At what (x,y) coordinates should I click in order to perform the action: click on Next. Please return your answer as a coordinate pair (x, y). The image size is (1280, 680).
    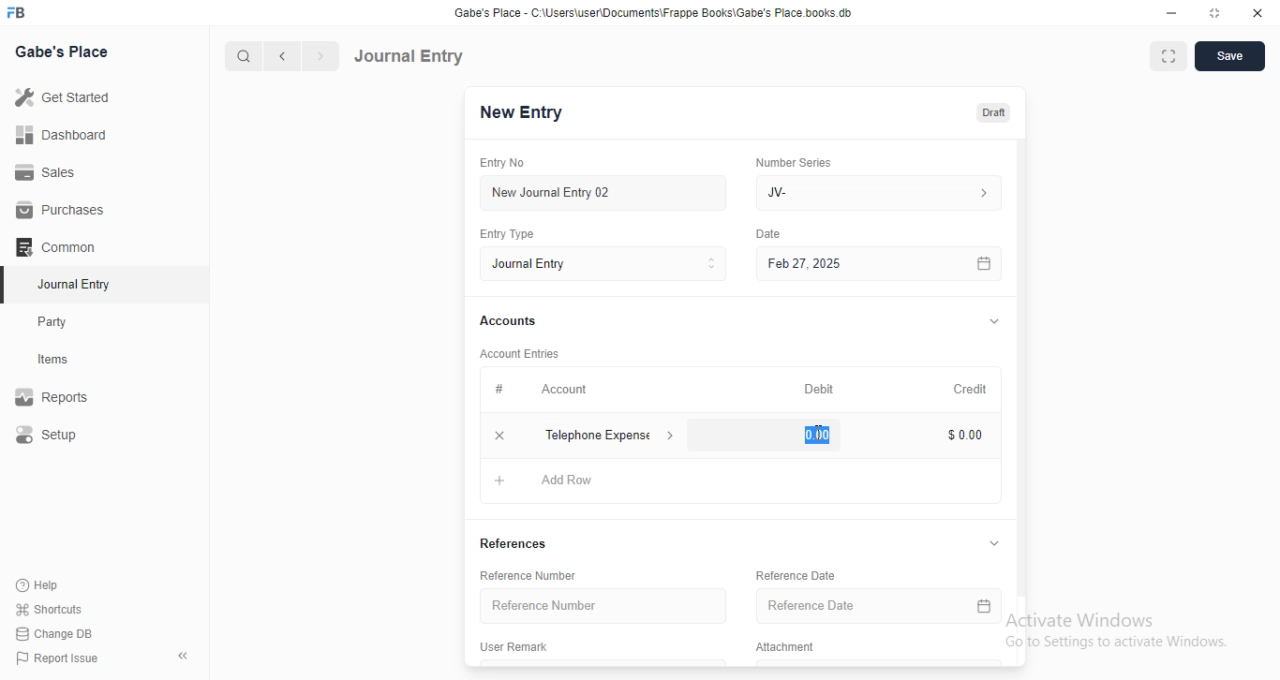
    Looking at the image, I should click on (319, 56).